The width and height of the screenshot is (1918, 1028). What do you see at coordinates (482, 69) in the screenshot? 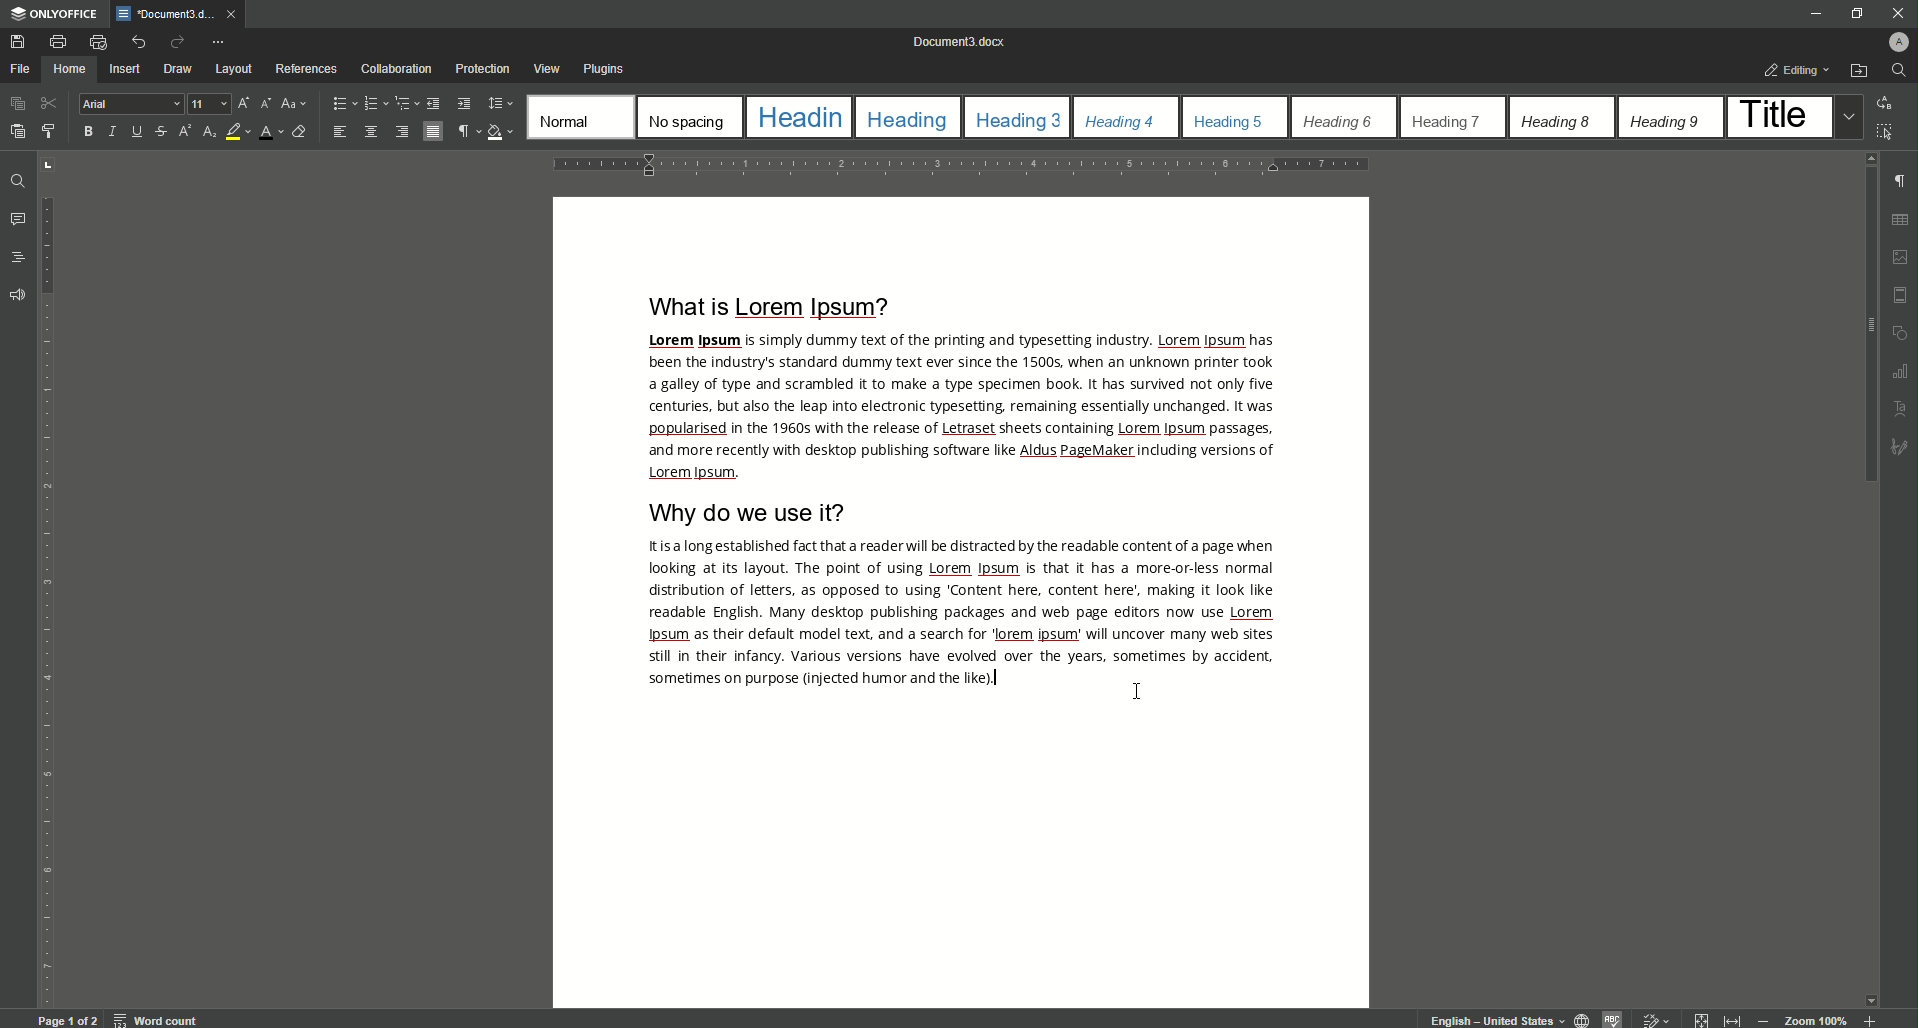
I see `Protection` at bounding box center [482, 69].